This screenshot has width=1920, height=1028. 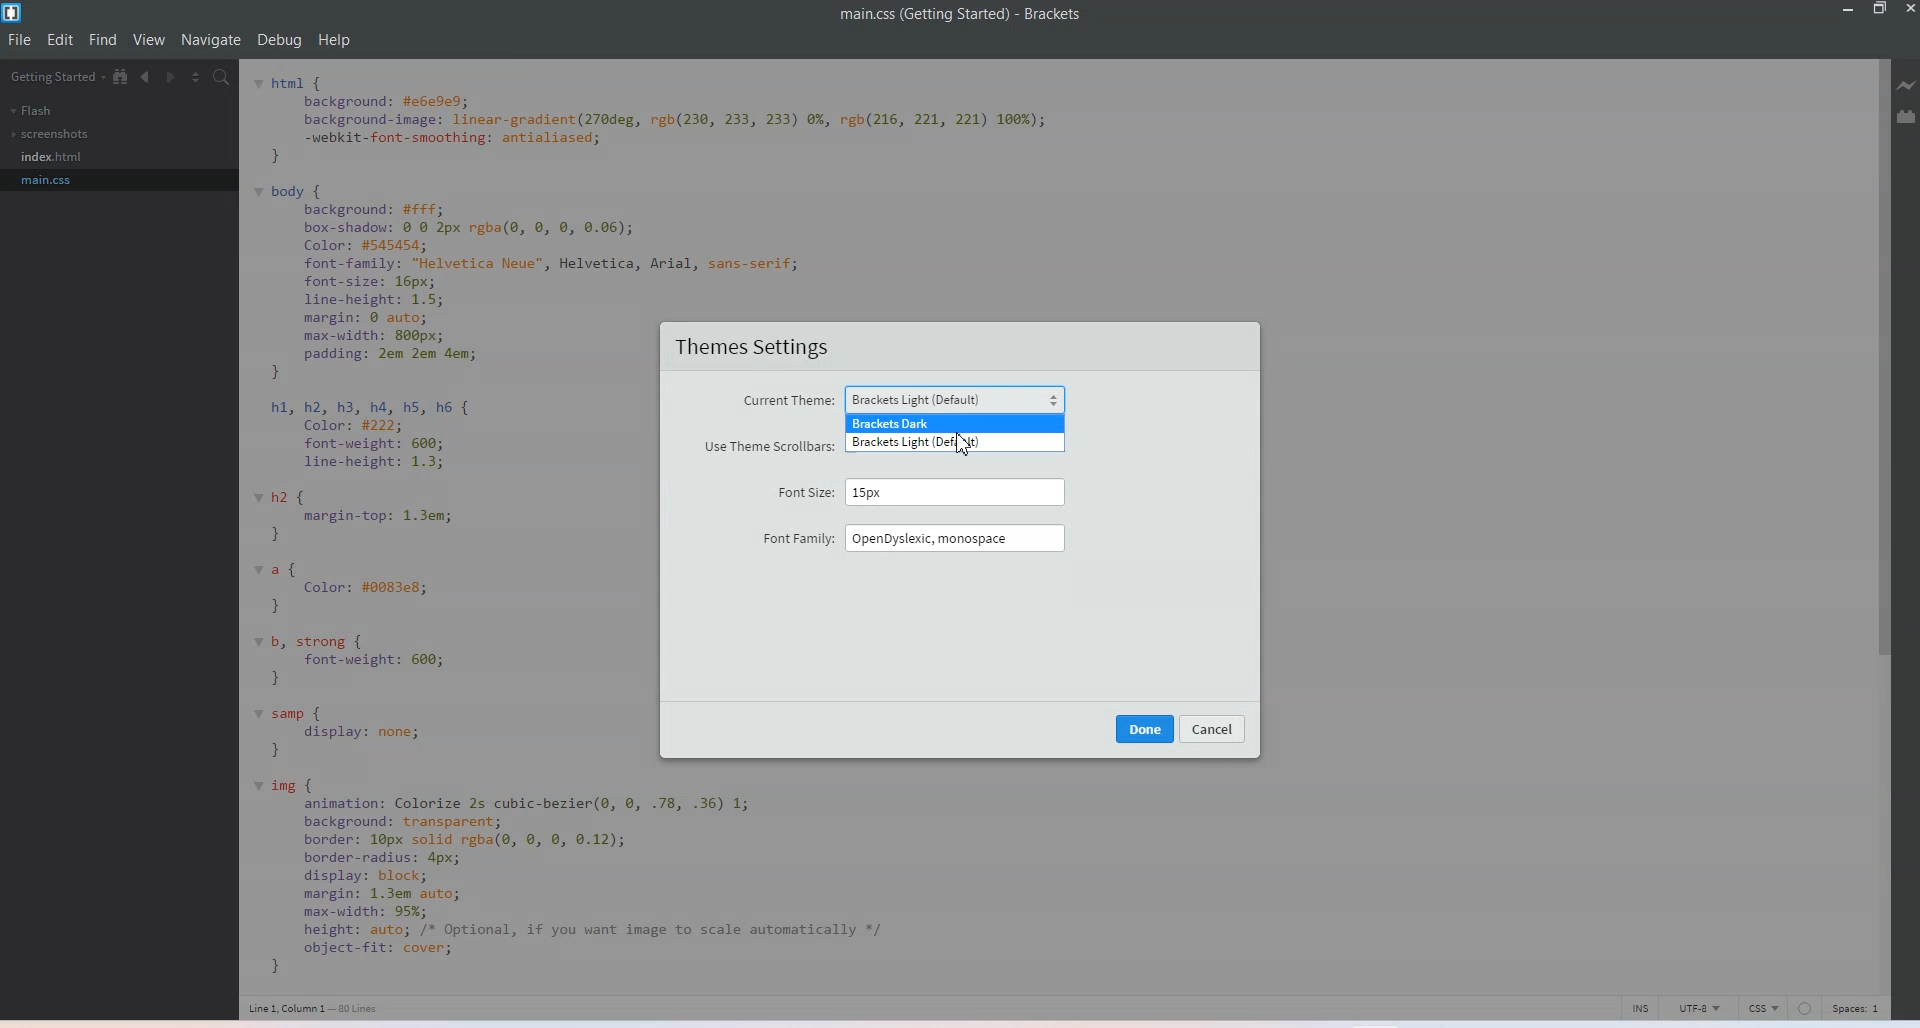 What do you see at coordinates (197, 77) in the screenshot?
I see `Split editor vertically and Horizontally` at bounding box center [197, 77].